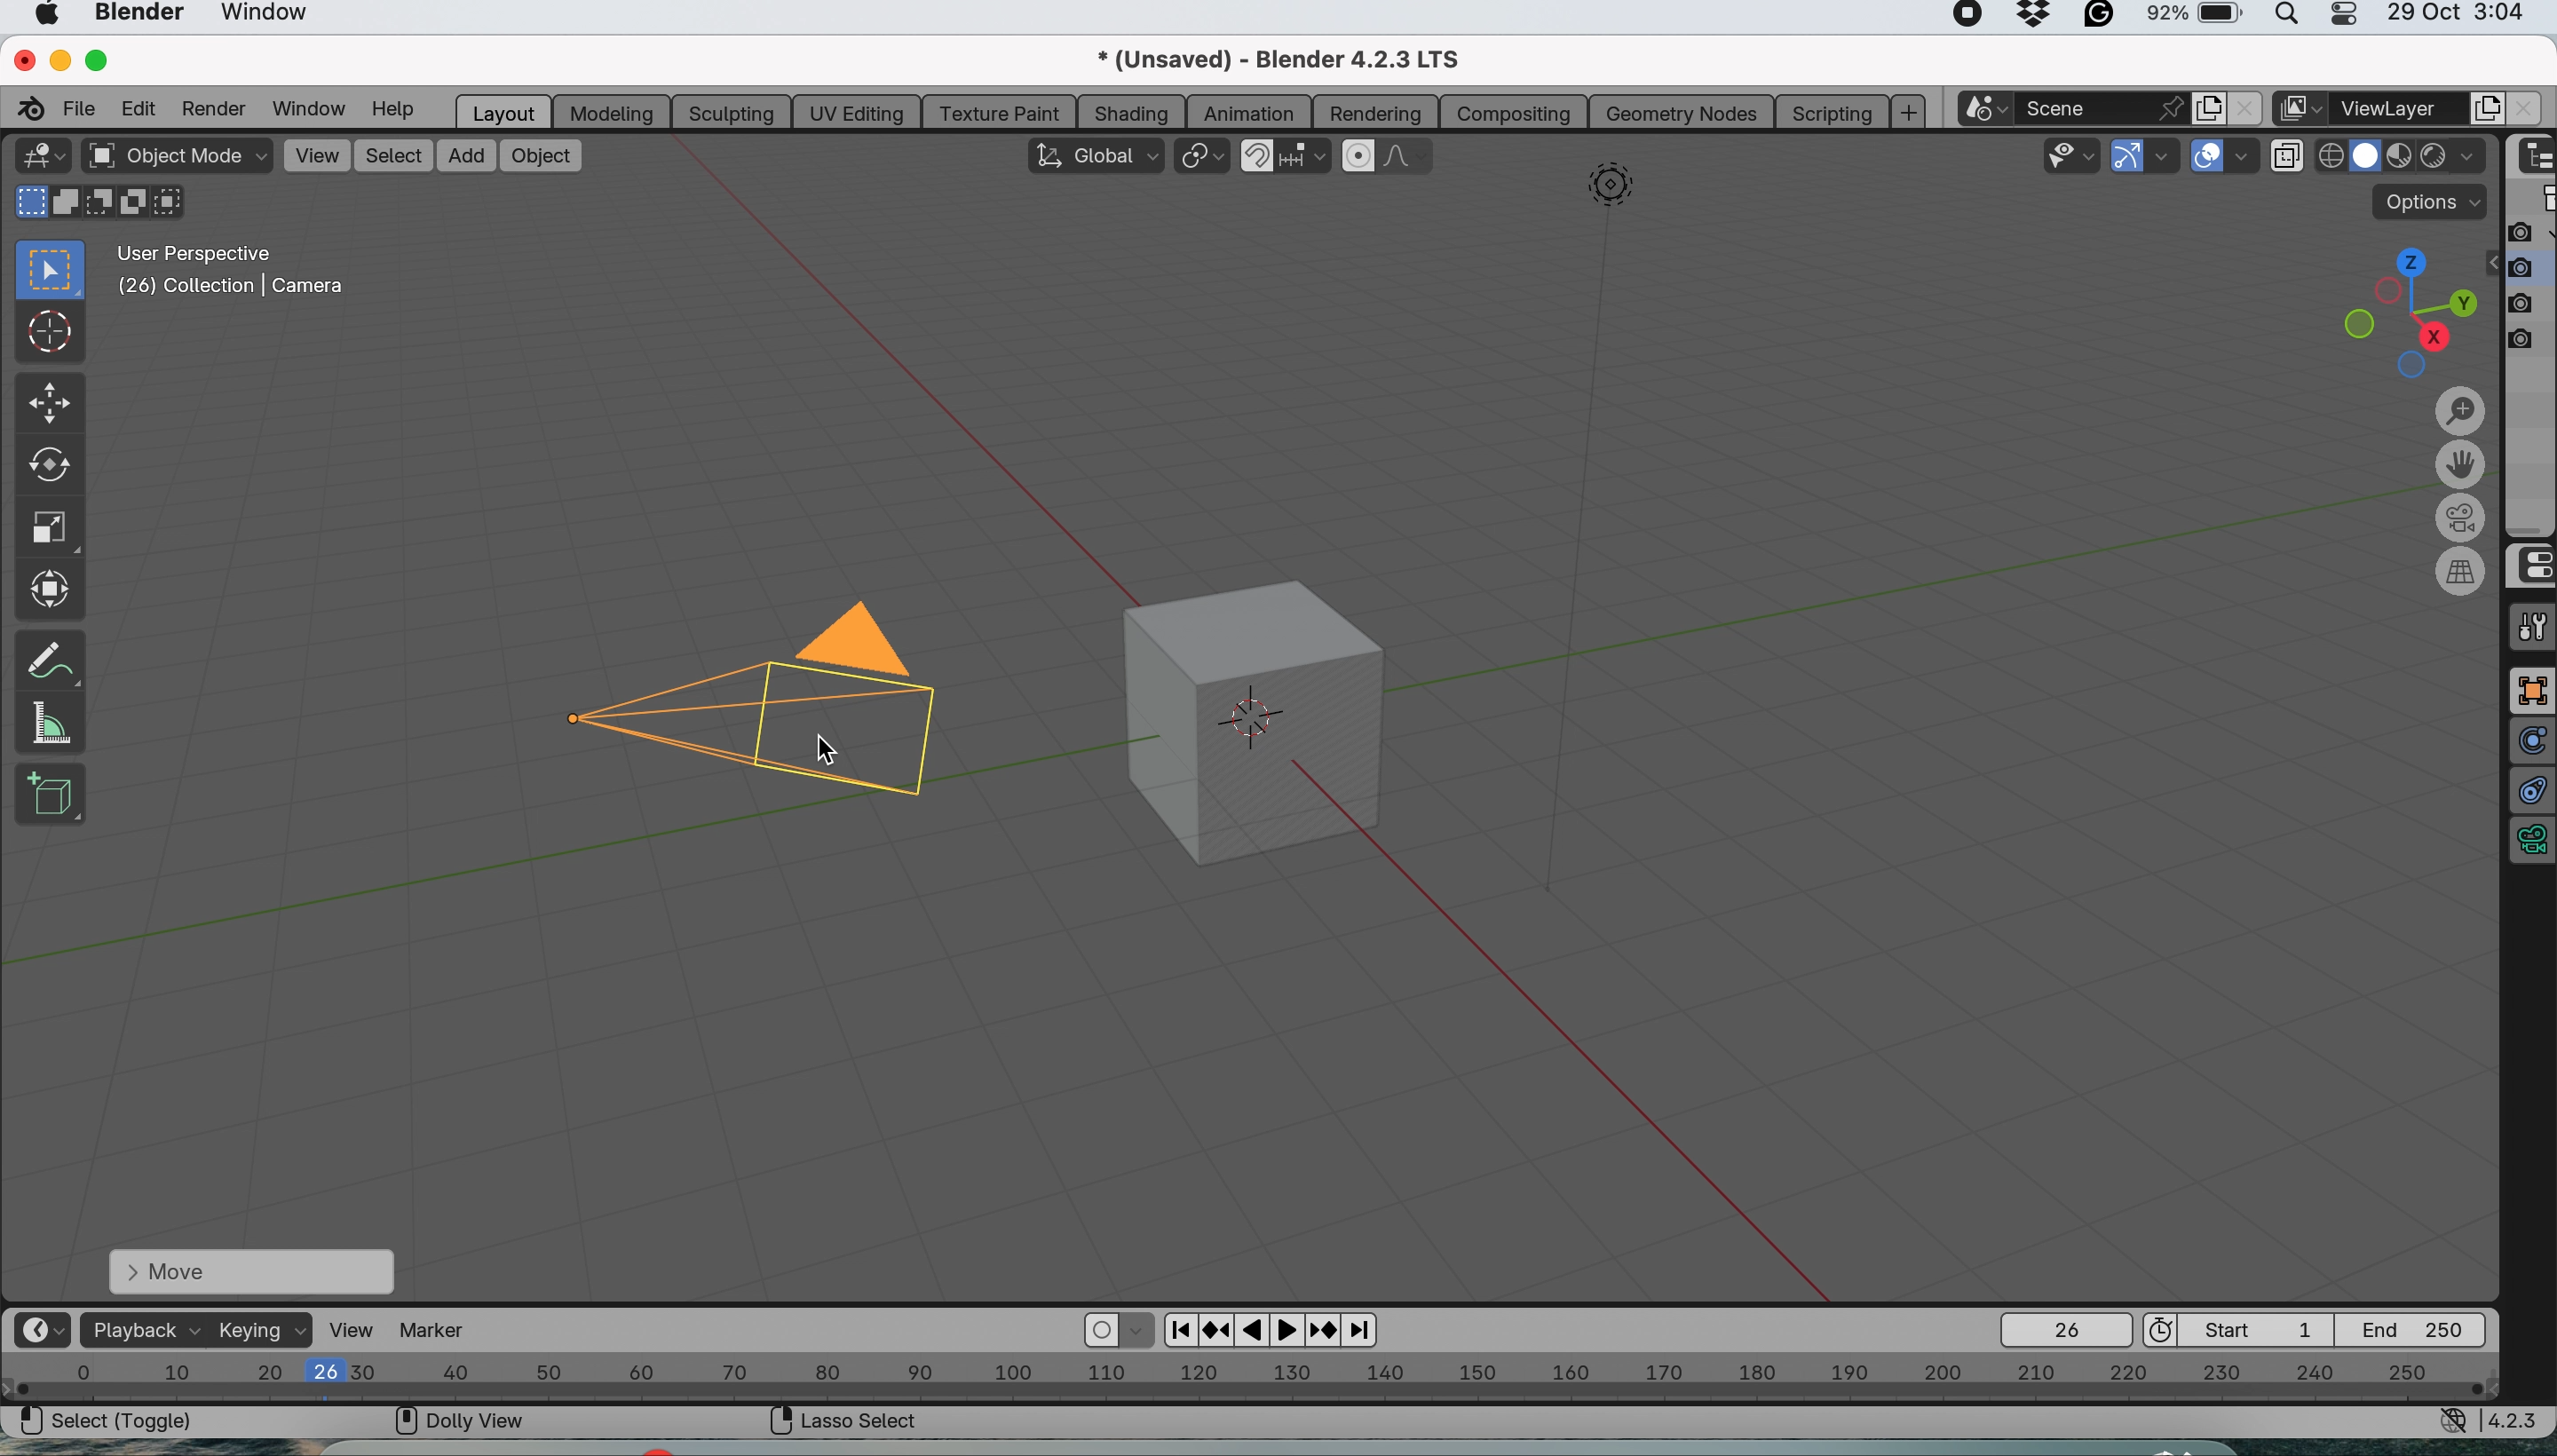 This screenshot has width=2557, height=1456. I want to click on spotlight search, so click(2291, 20).